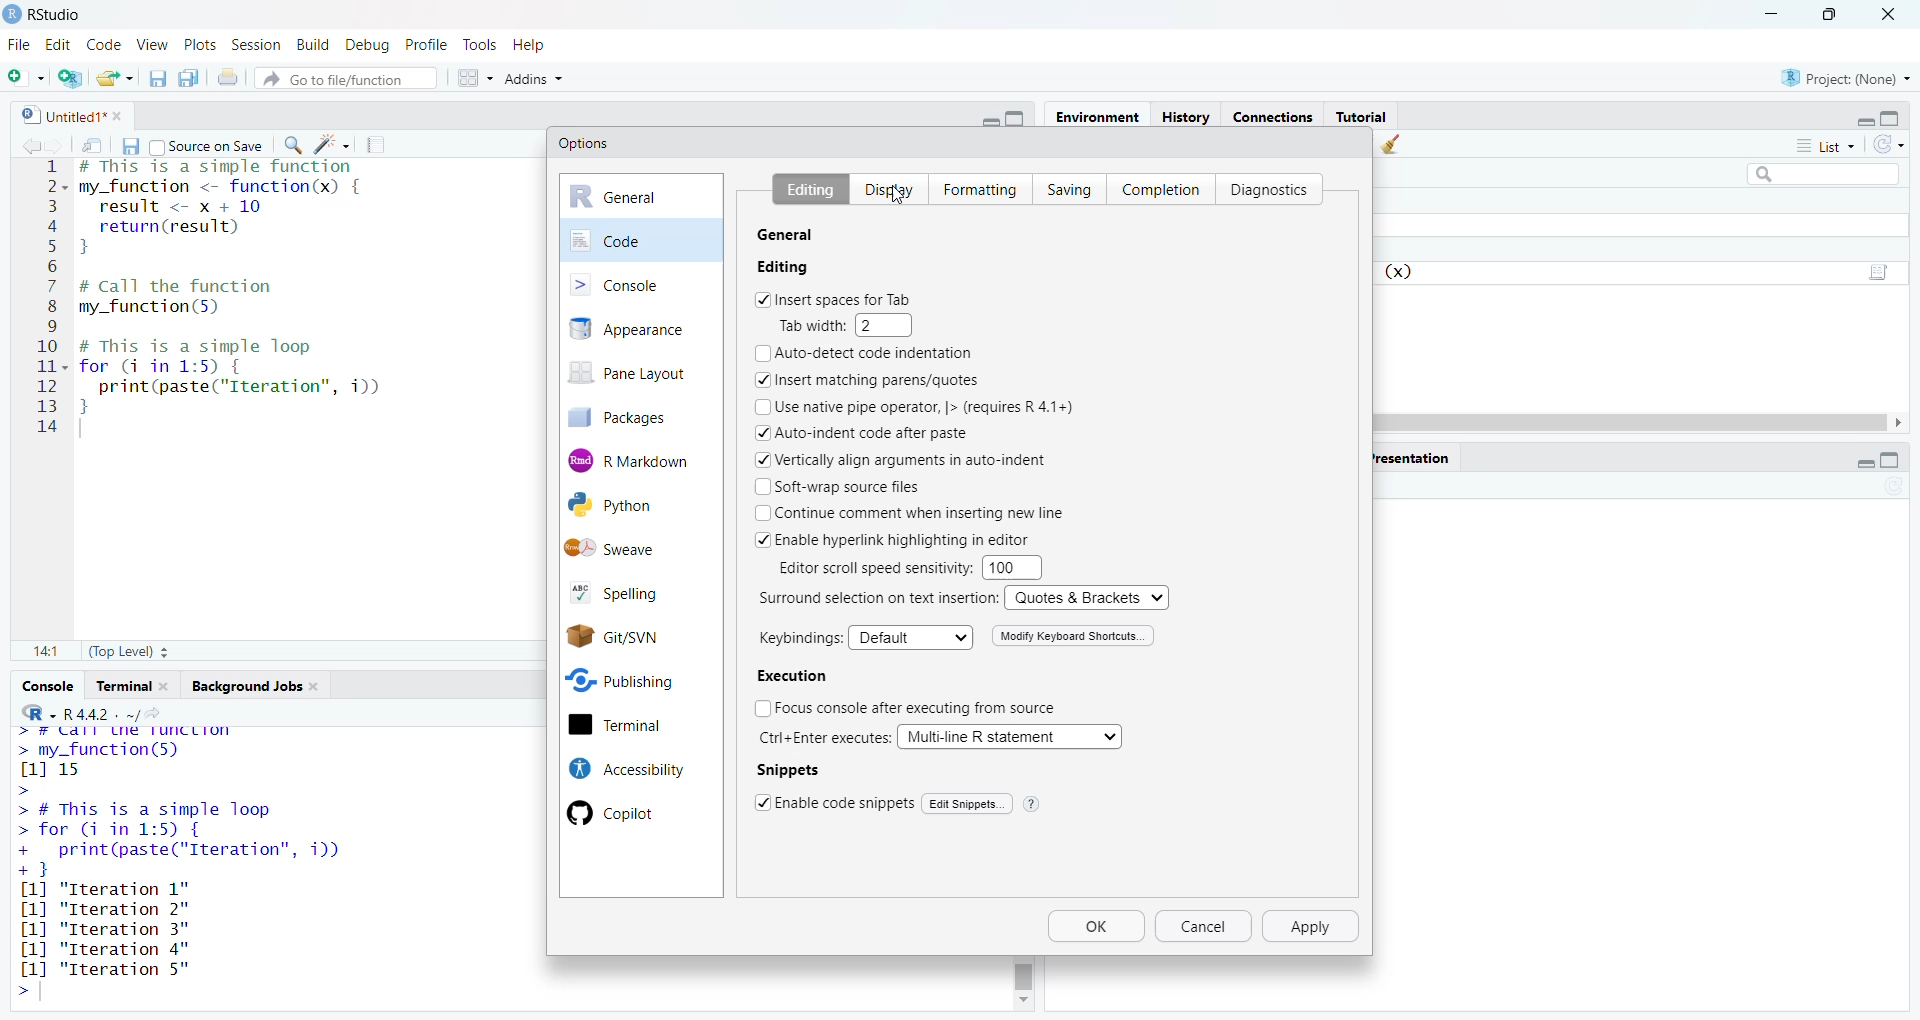  Describe the element at coordinates (932, 738) in the screenshot. I see `Ctrl+Enter executes: | Multi-line R statement v` at that location.